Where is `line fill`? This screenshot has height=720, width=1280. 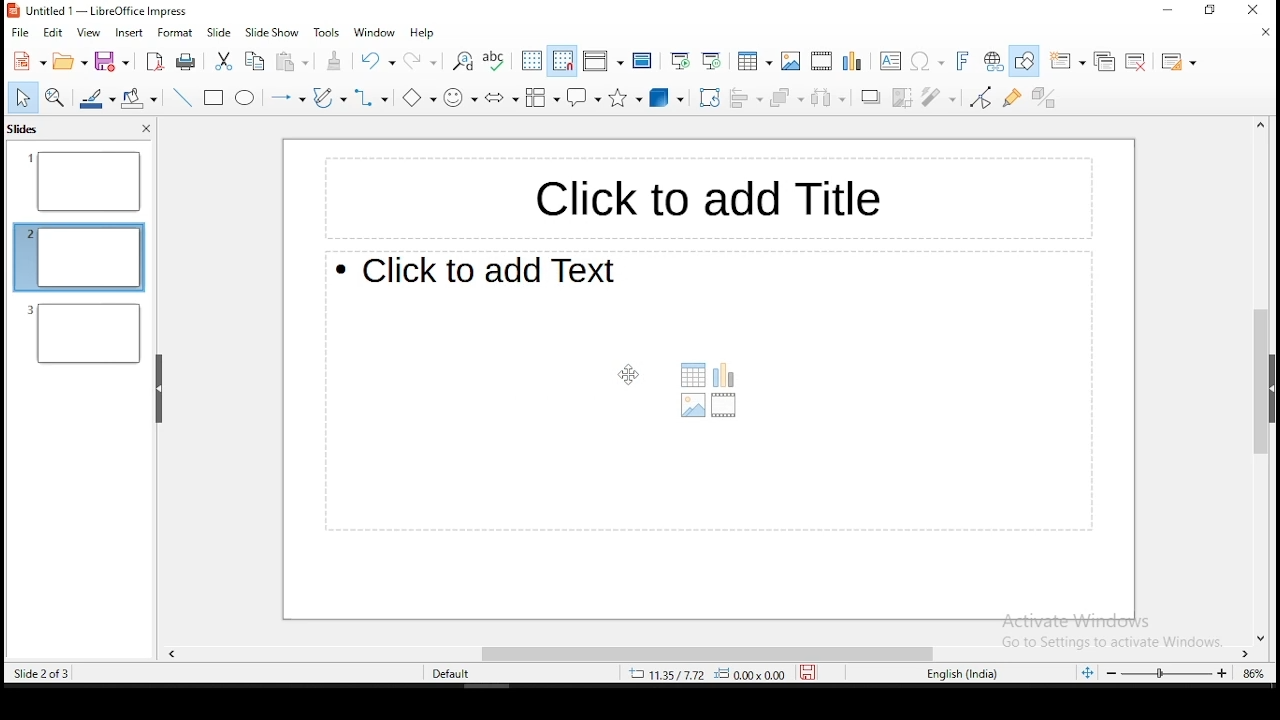 line fill is located at coordinates (95, 98).